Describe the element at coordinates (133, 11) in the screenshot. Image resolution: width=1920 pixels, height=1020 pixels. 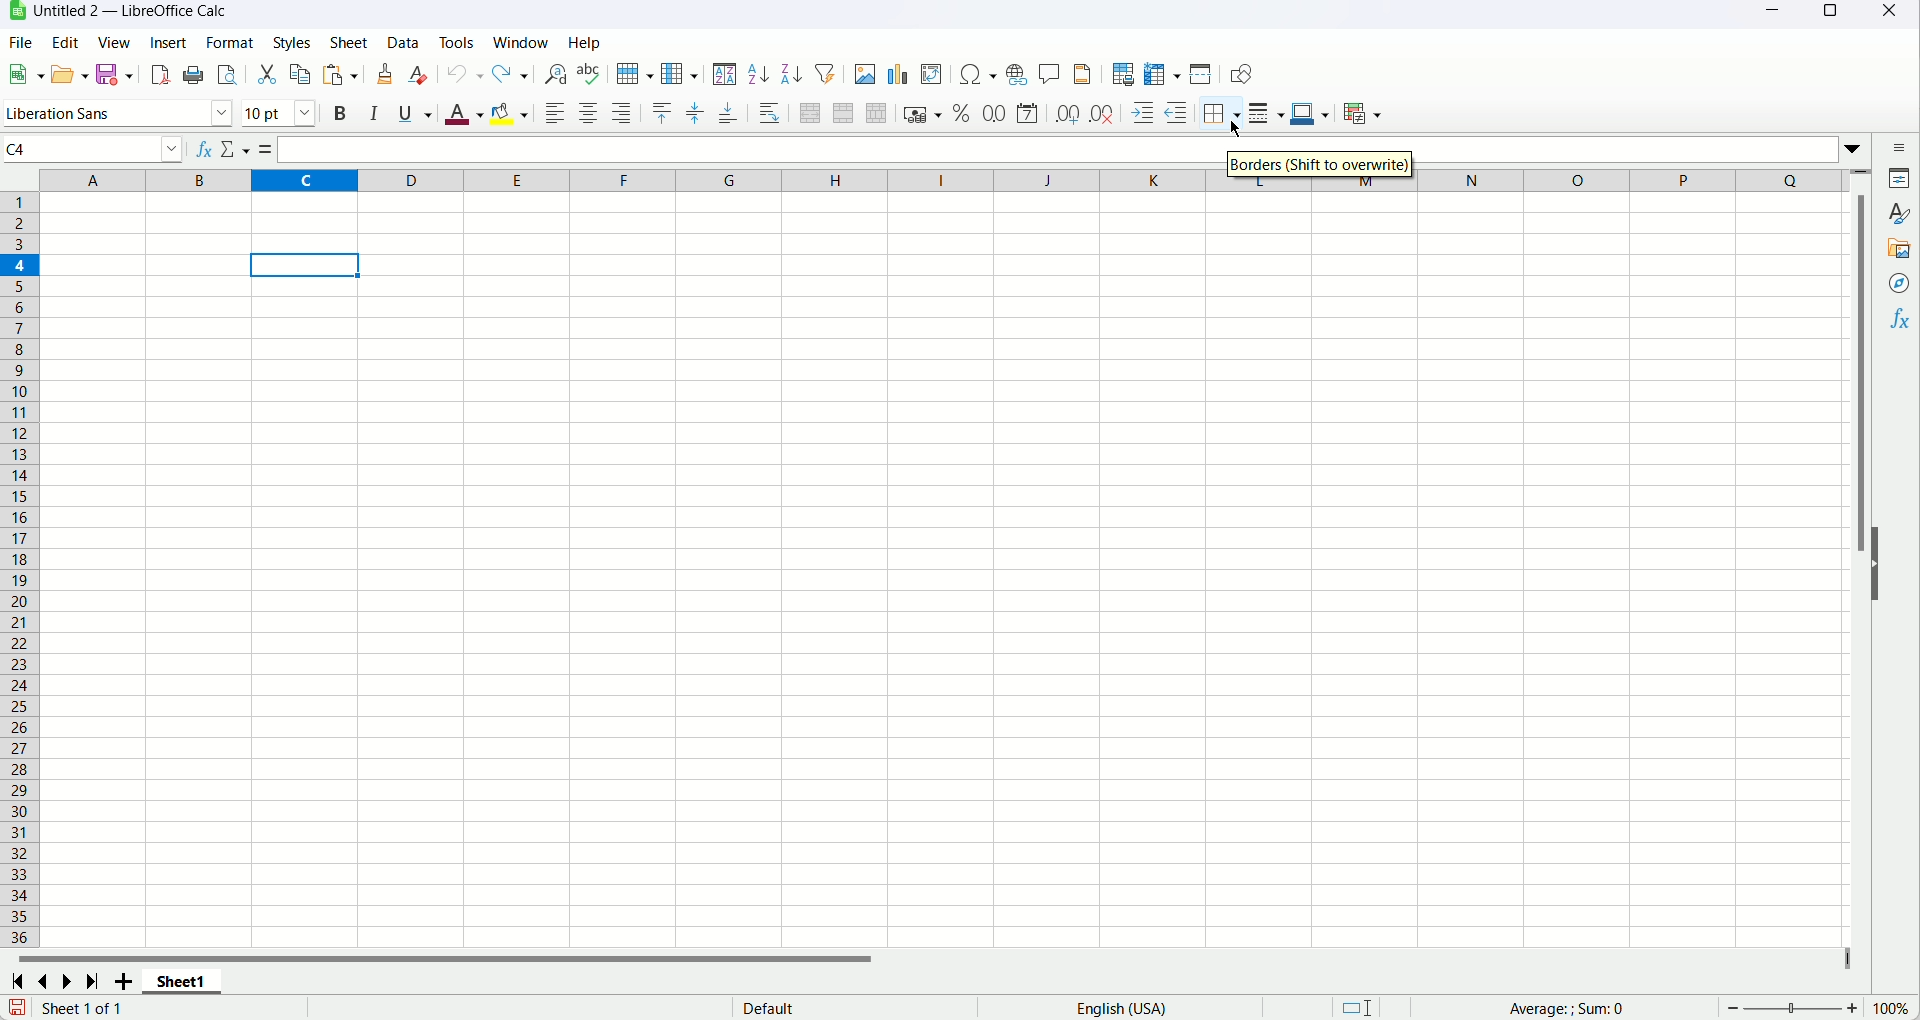
I see `Document title` at that location.